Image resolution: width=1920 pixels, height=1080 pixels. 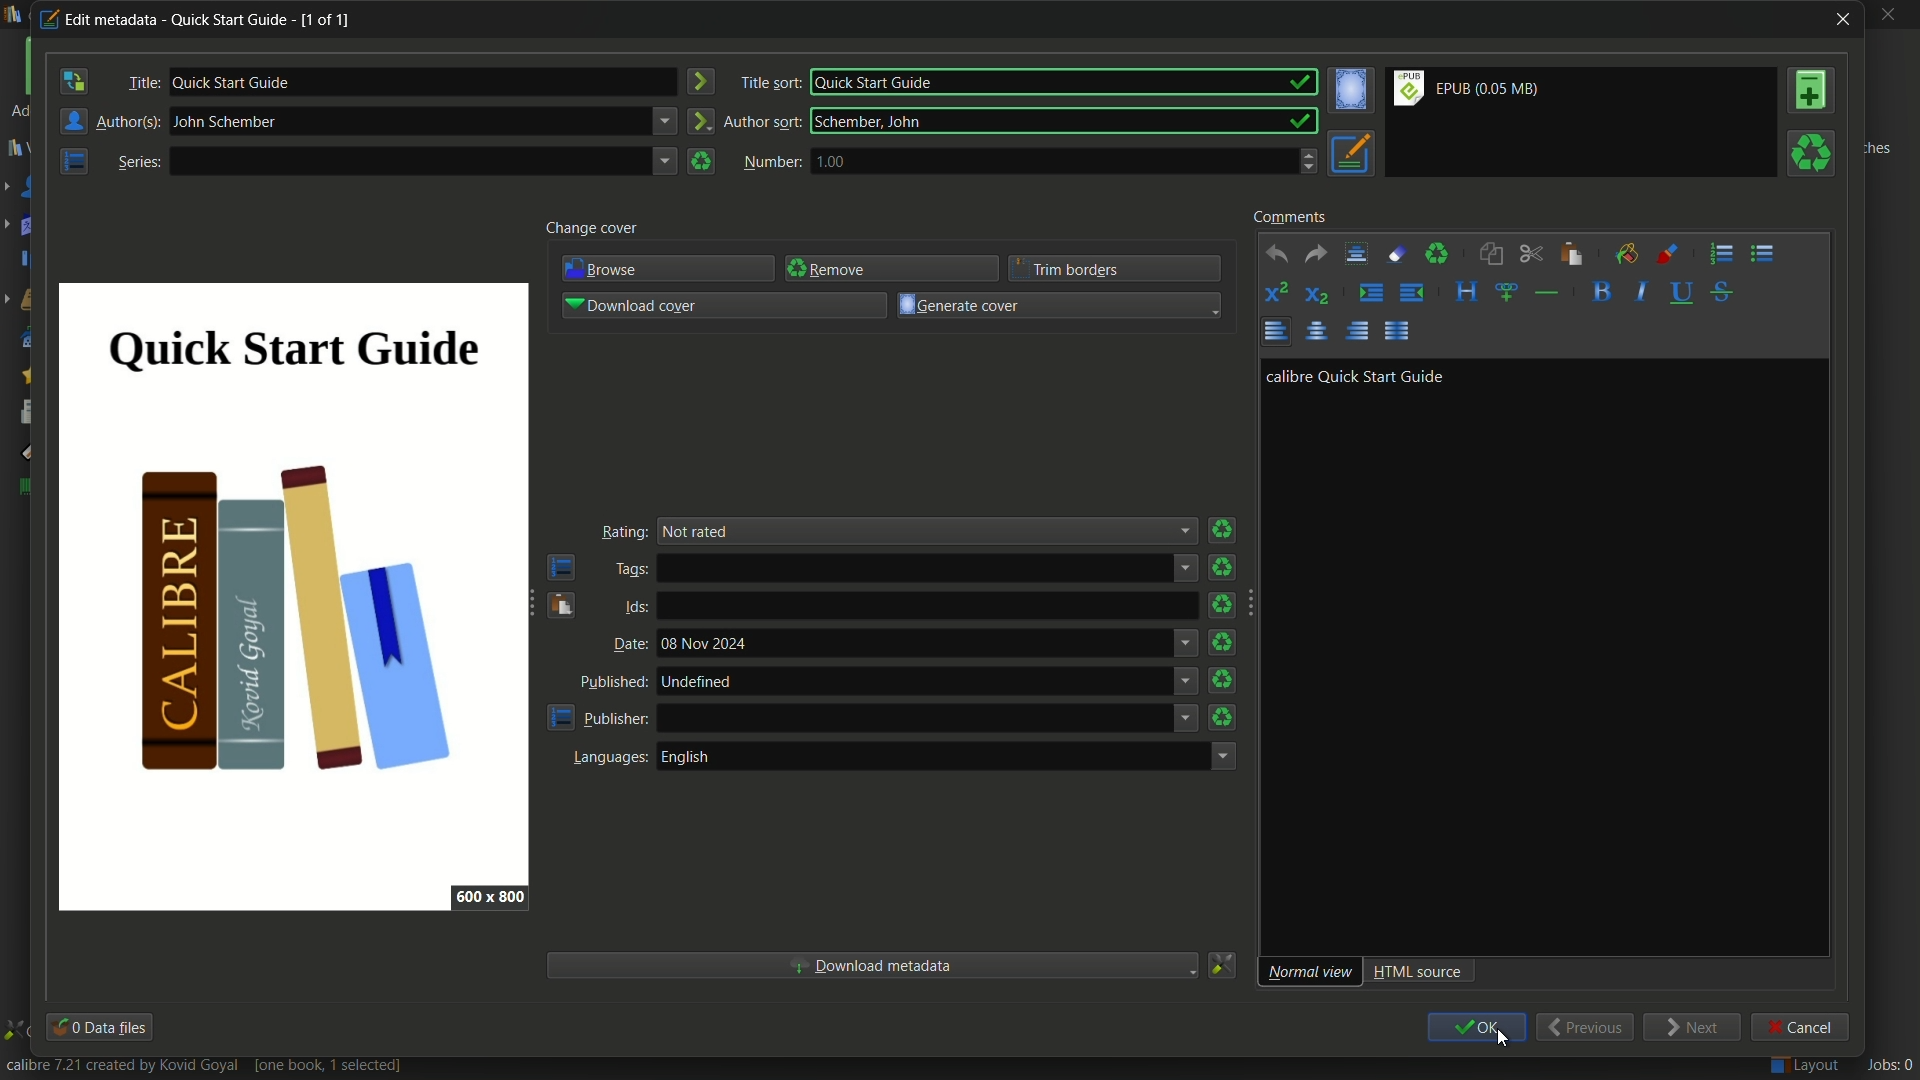 What do you see at coordinates (634, 307) in the screenshot?
I see `download cover` at bounding box center [634, 307].